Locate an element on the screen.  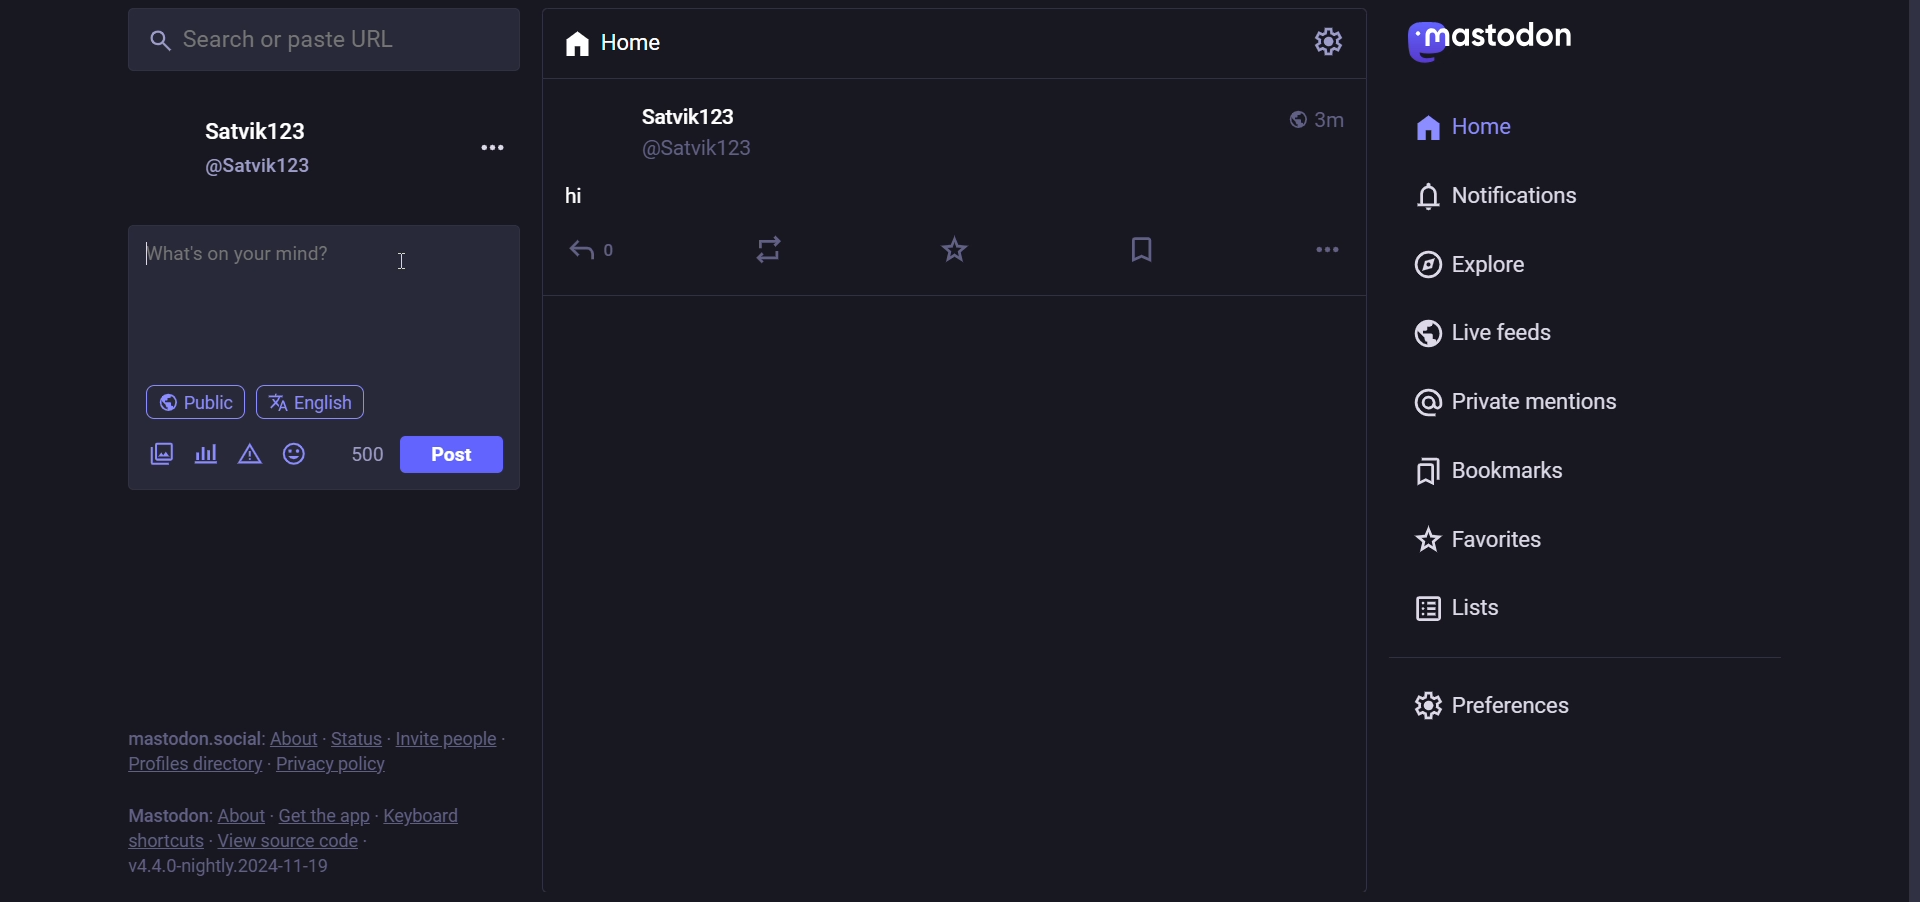
user is located at coordinates (260, 131).